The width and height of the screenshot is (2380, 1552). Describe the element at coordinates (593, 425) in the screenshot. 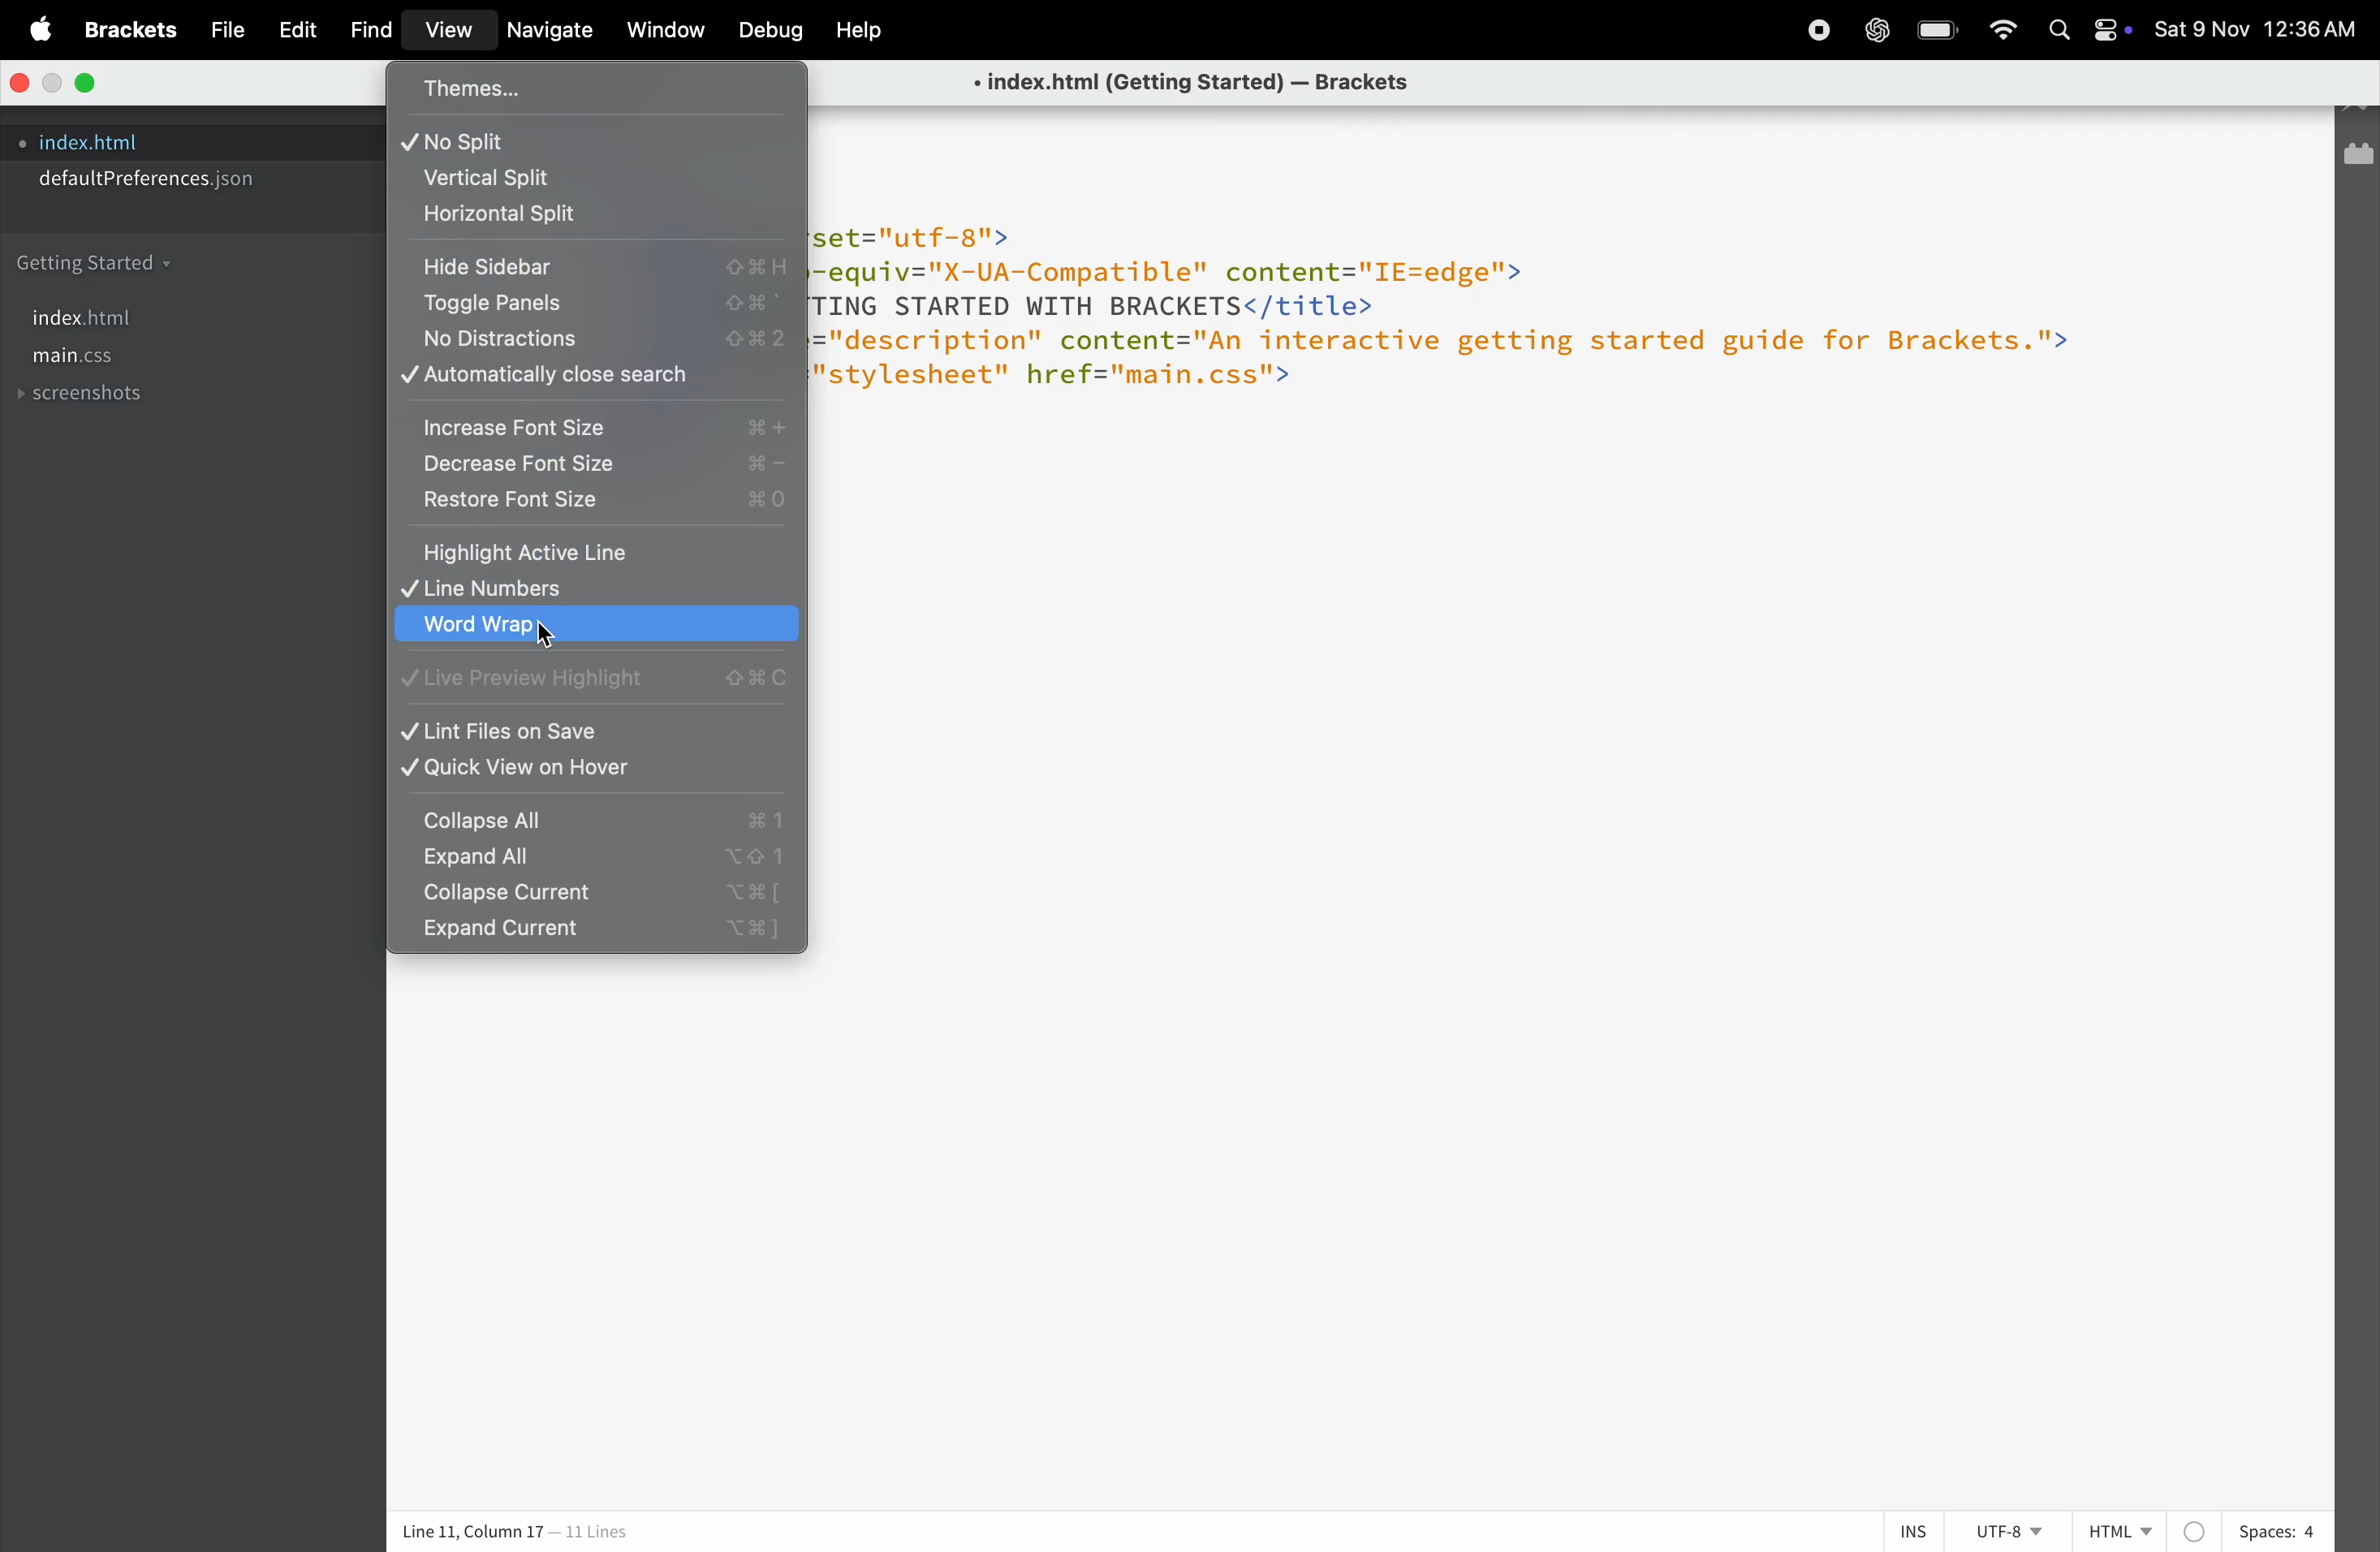

I see `increase font size` at that location.